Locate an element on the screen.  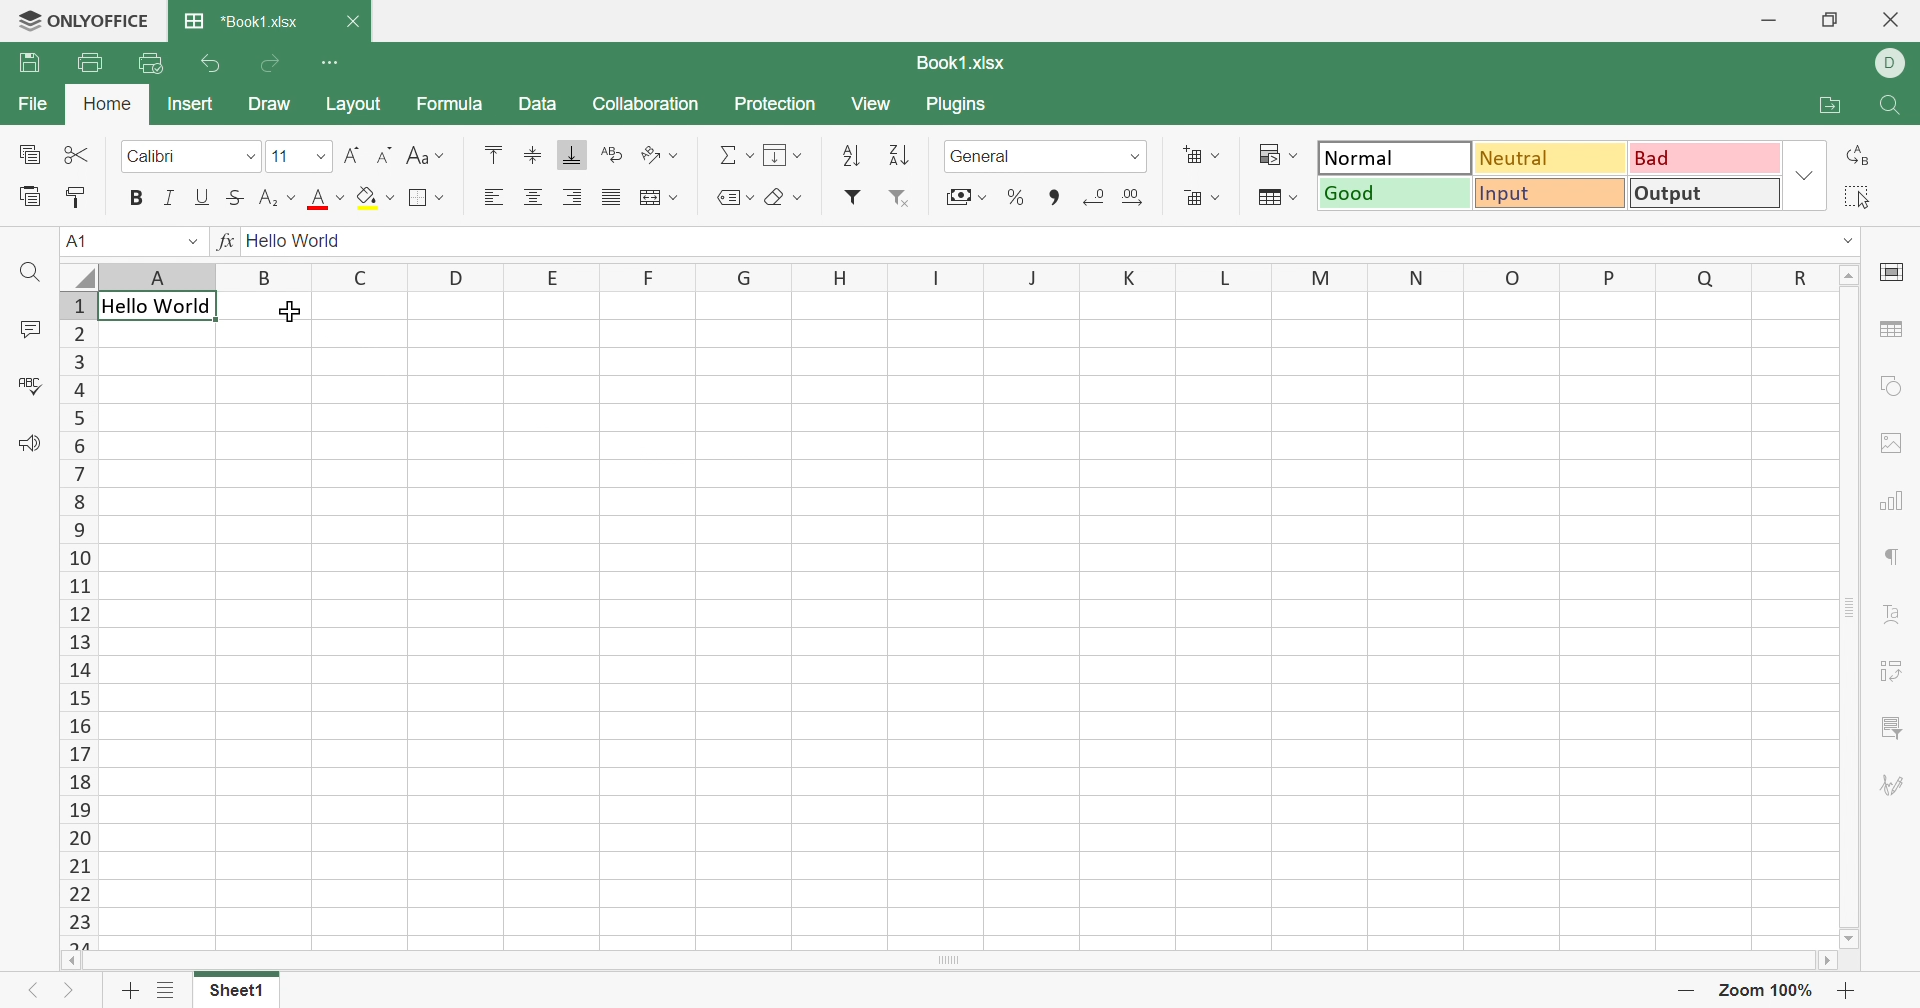
Sort descending is located at coordinates (905, 156).